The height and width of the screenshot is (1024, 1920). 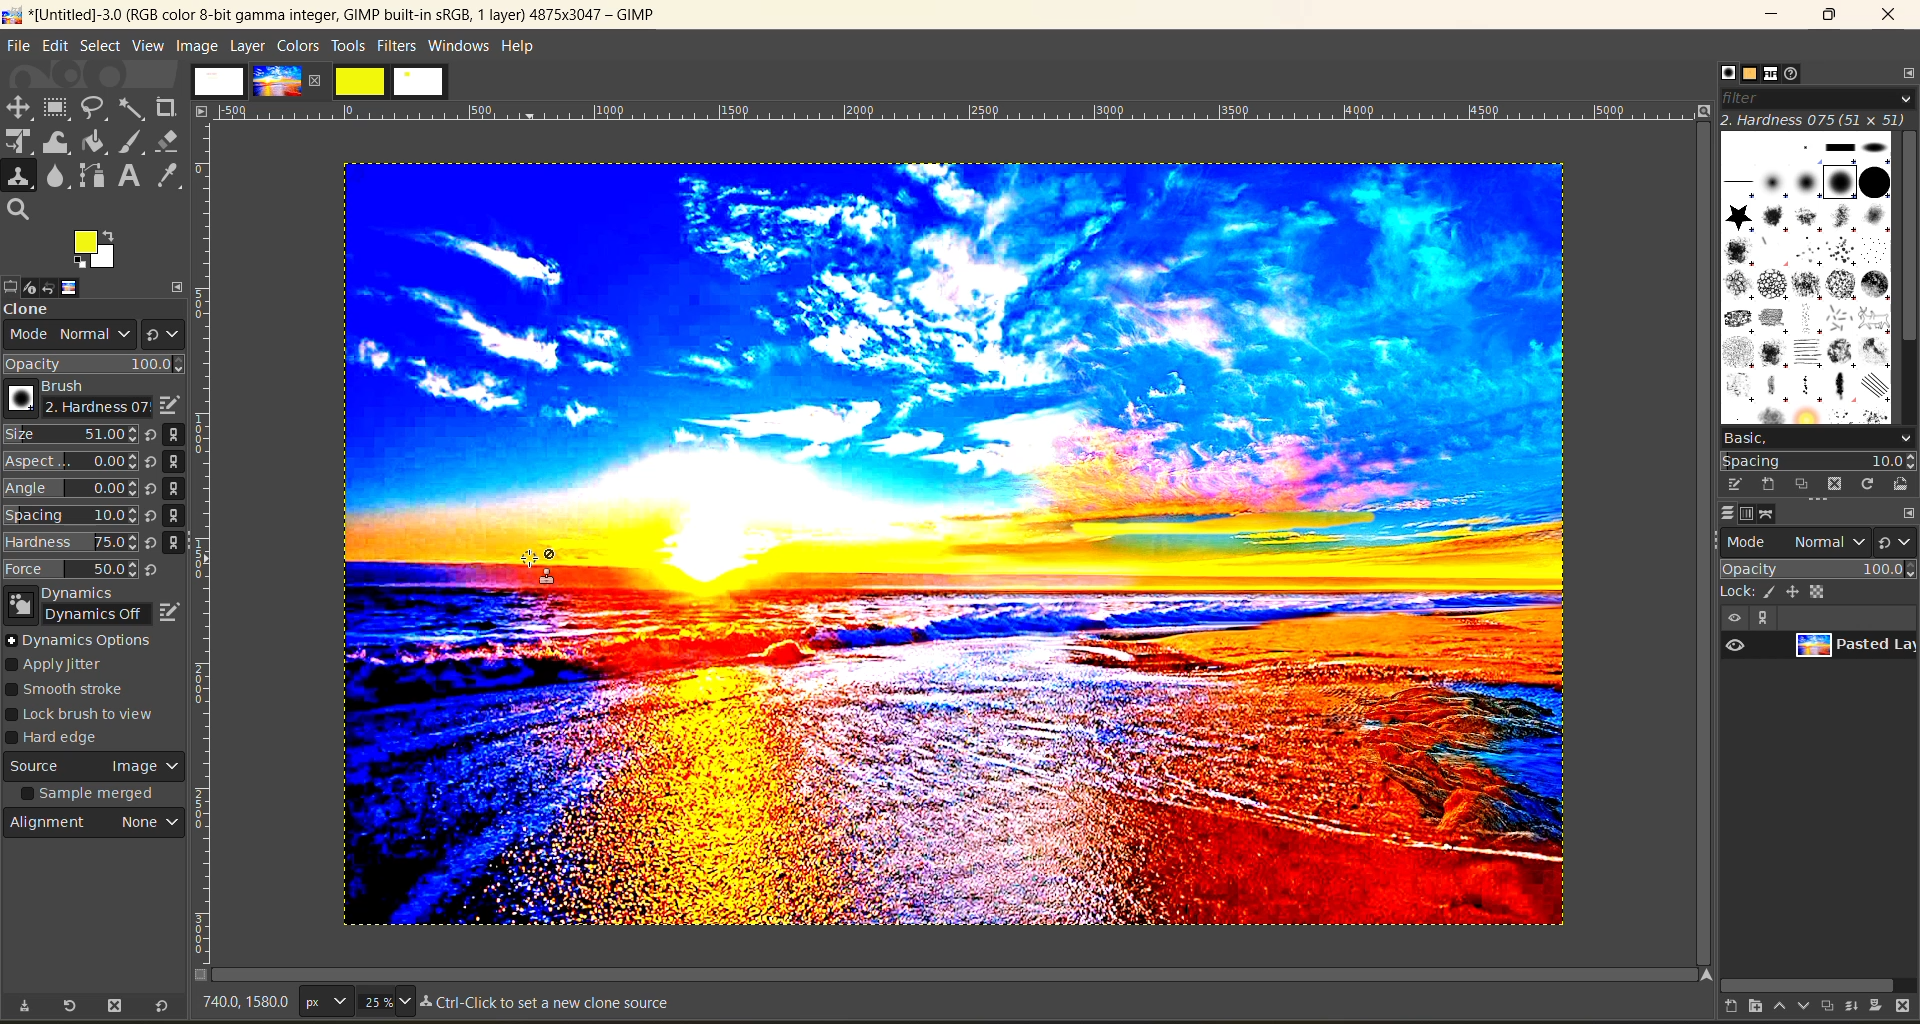 I want to click on fonts, so click(x=1774, y=75).